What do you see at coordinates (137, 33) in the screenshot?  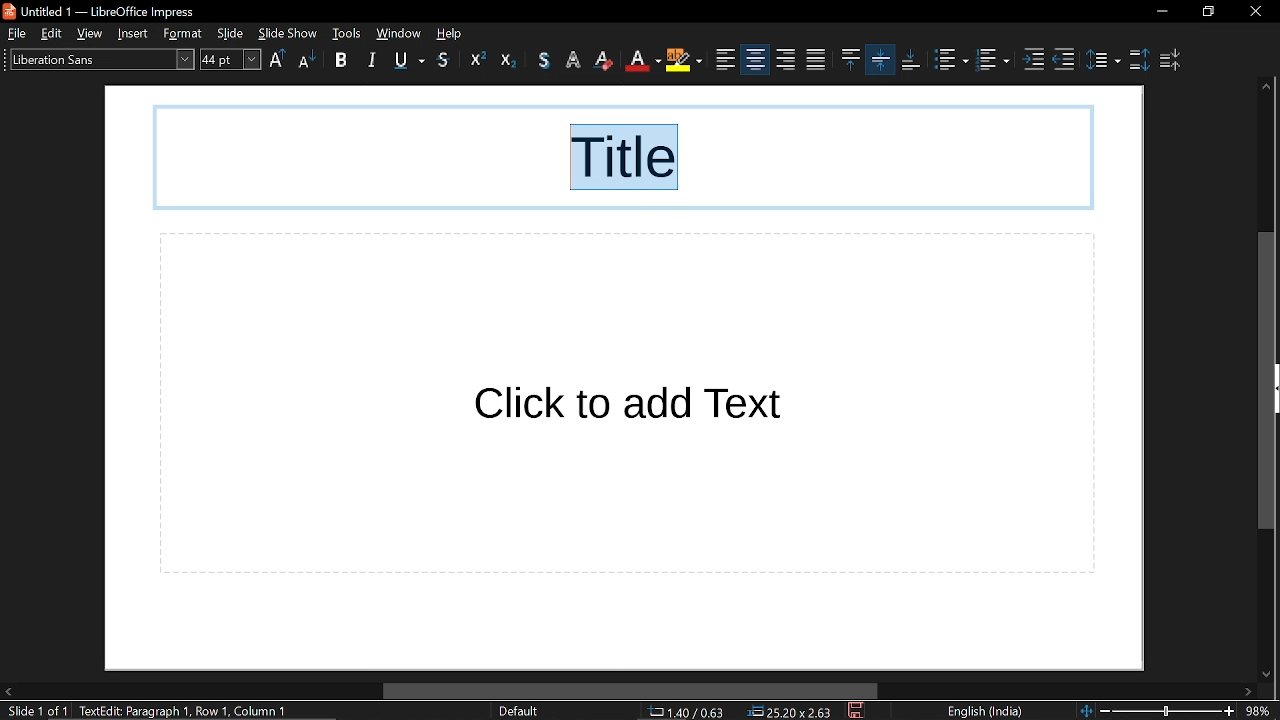 I see `insert` at bounding box center [137, 33].